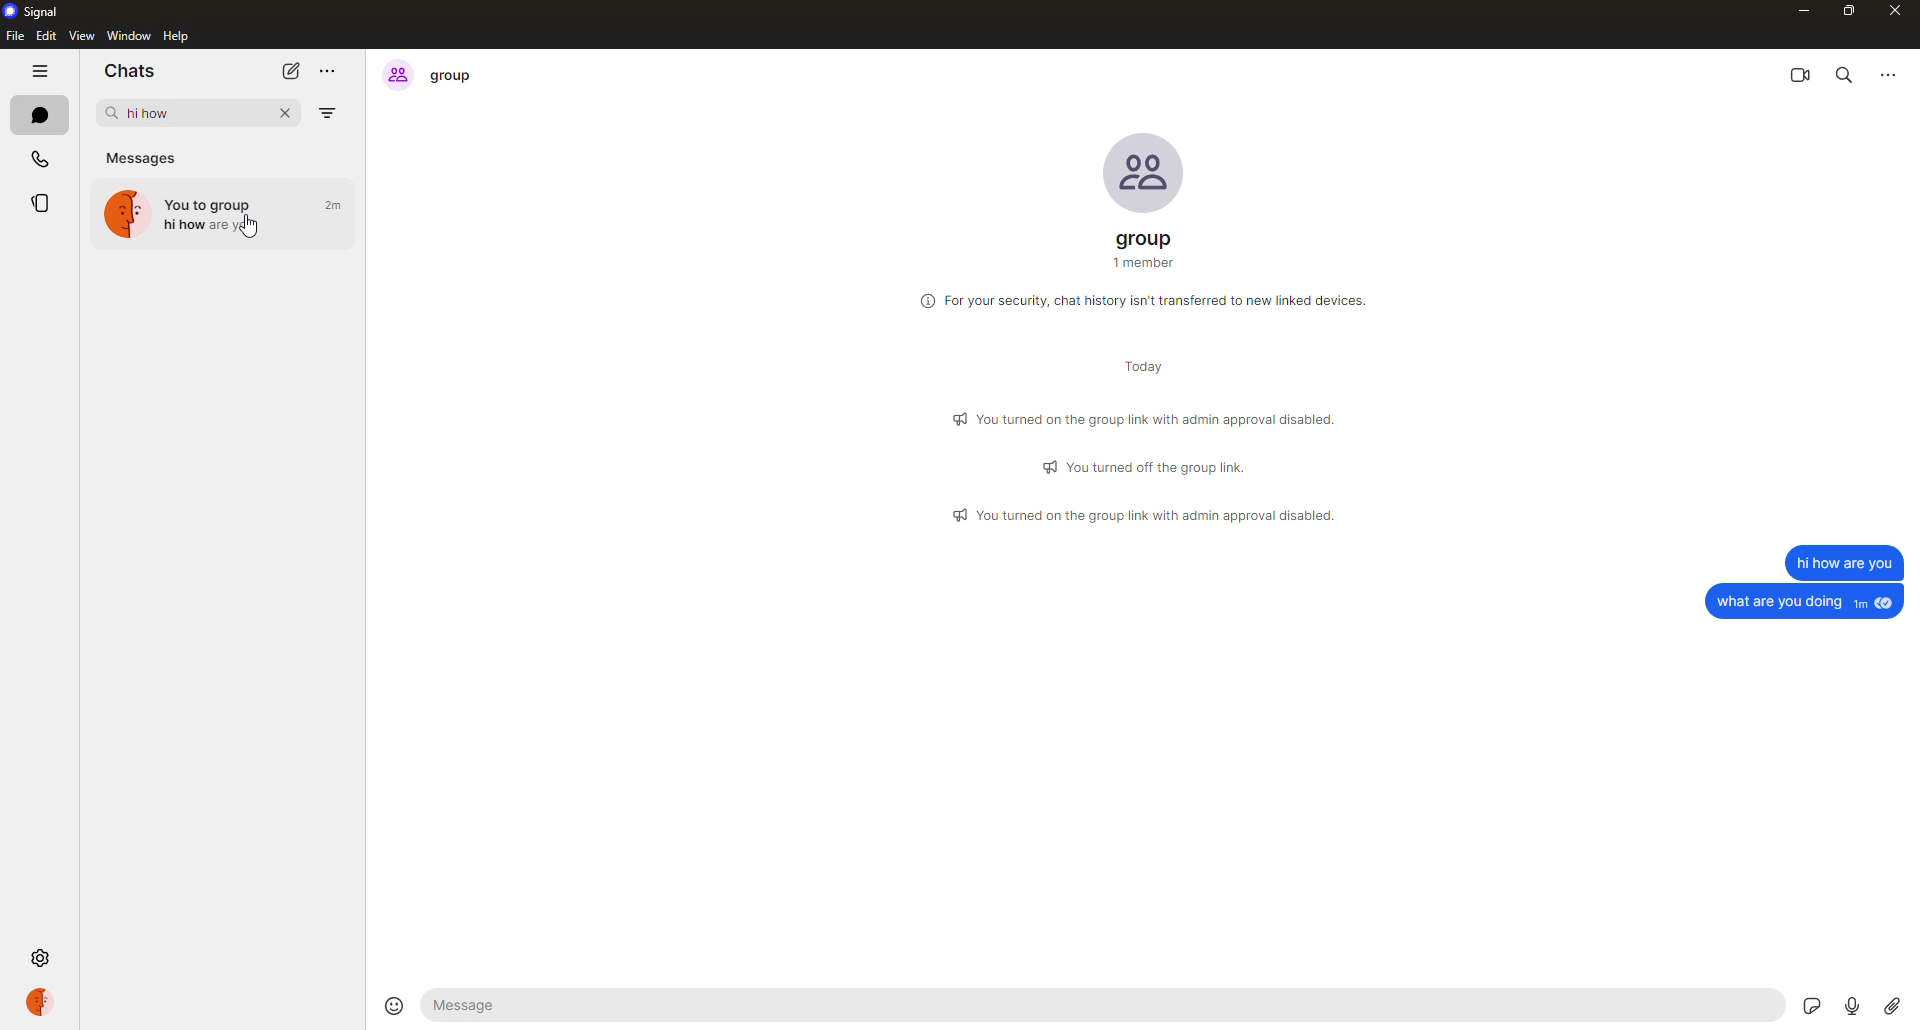  I want to click on close, so click(1899, 13).